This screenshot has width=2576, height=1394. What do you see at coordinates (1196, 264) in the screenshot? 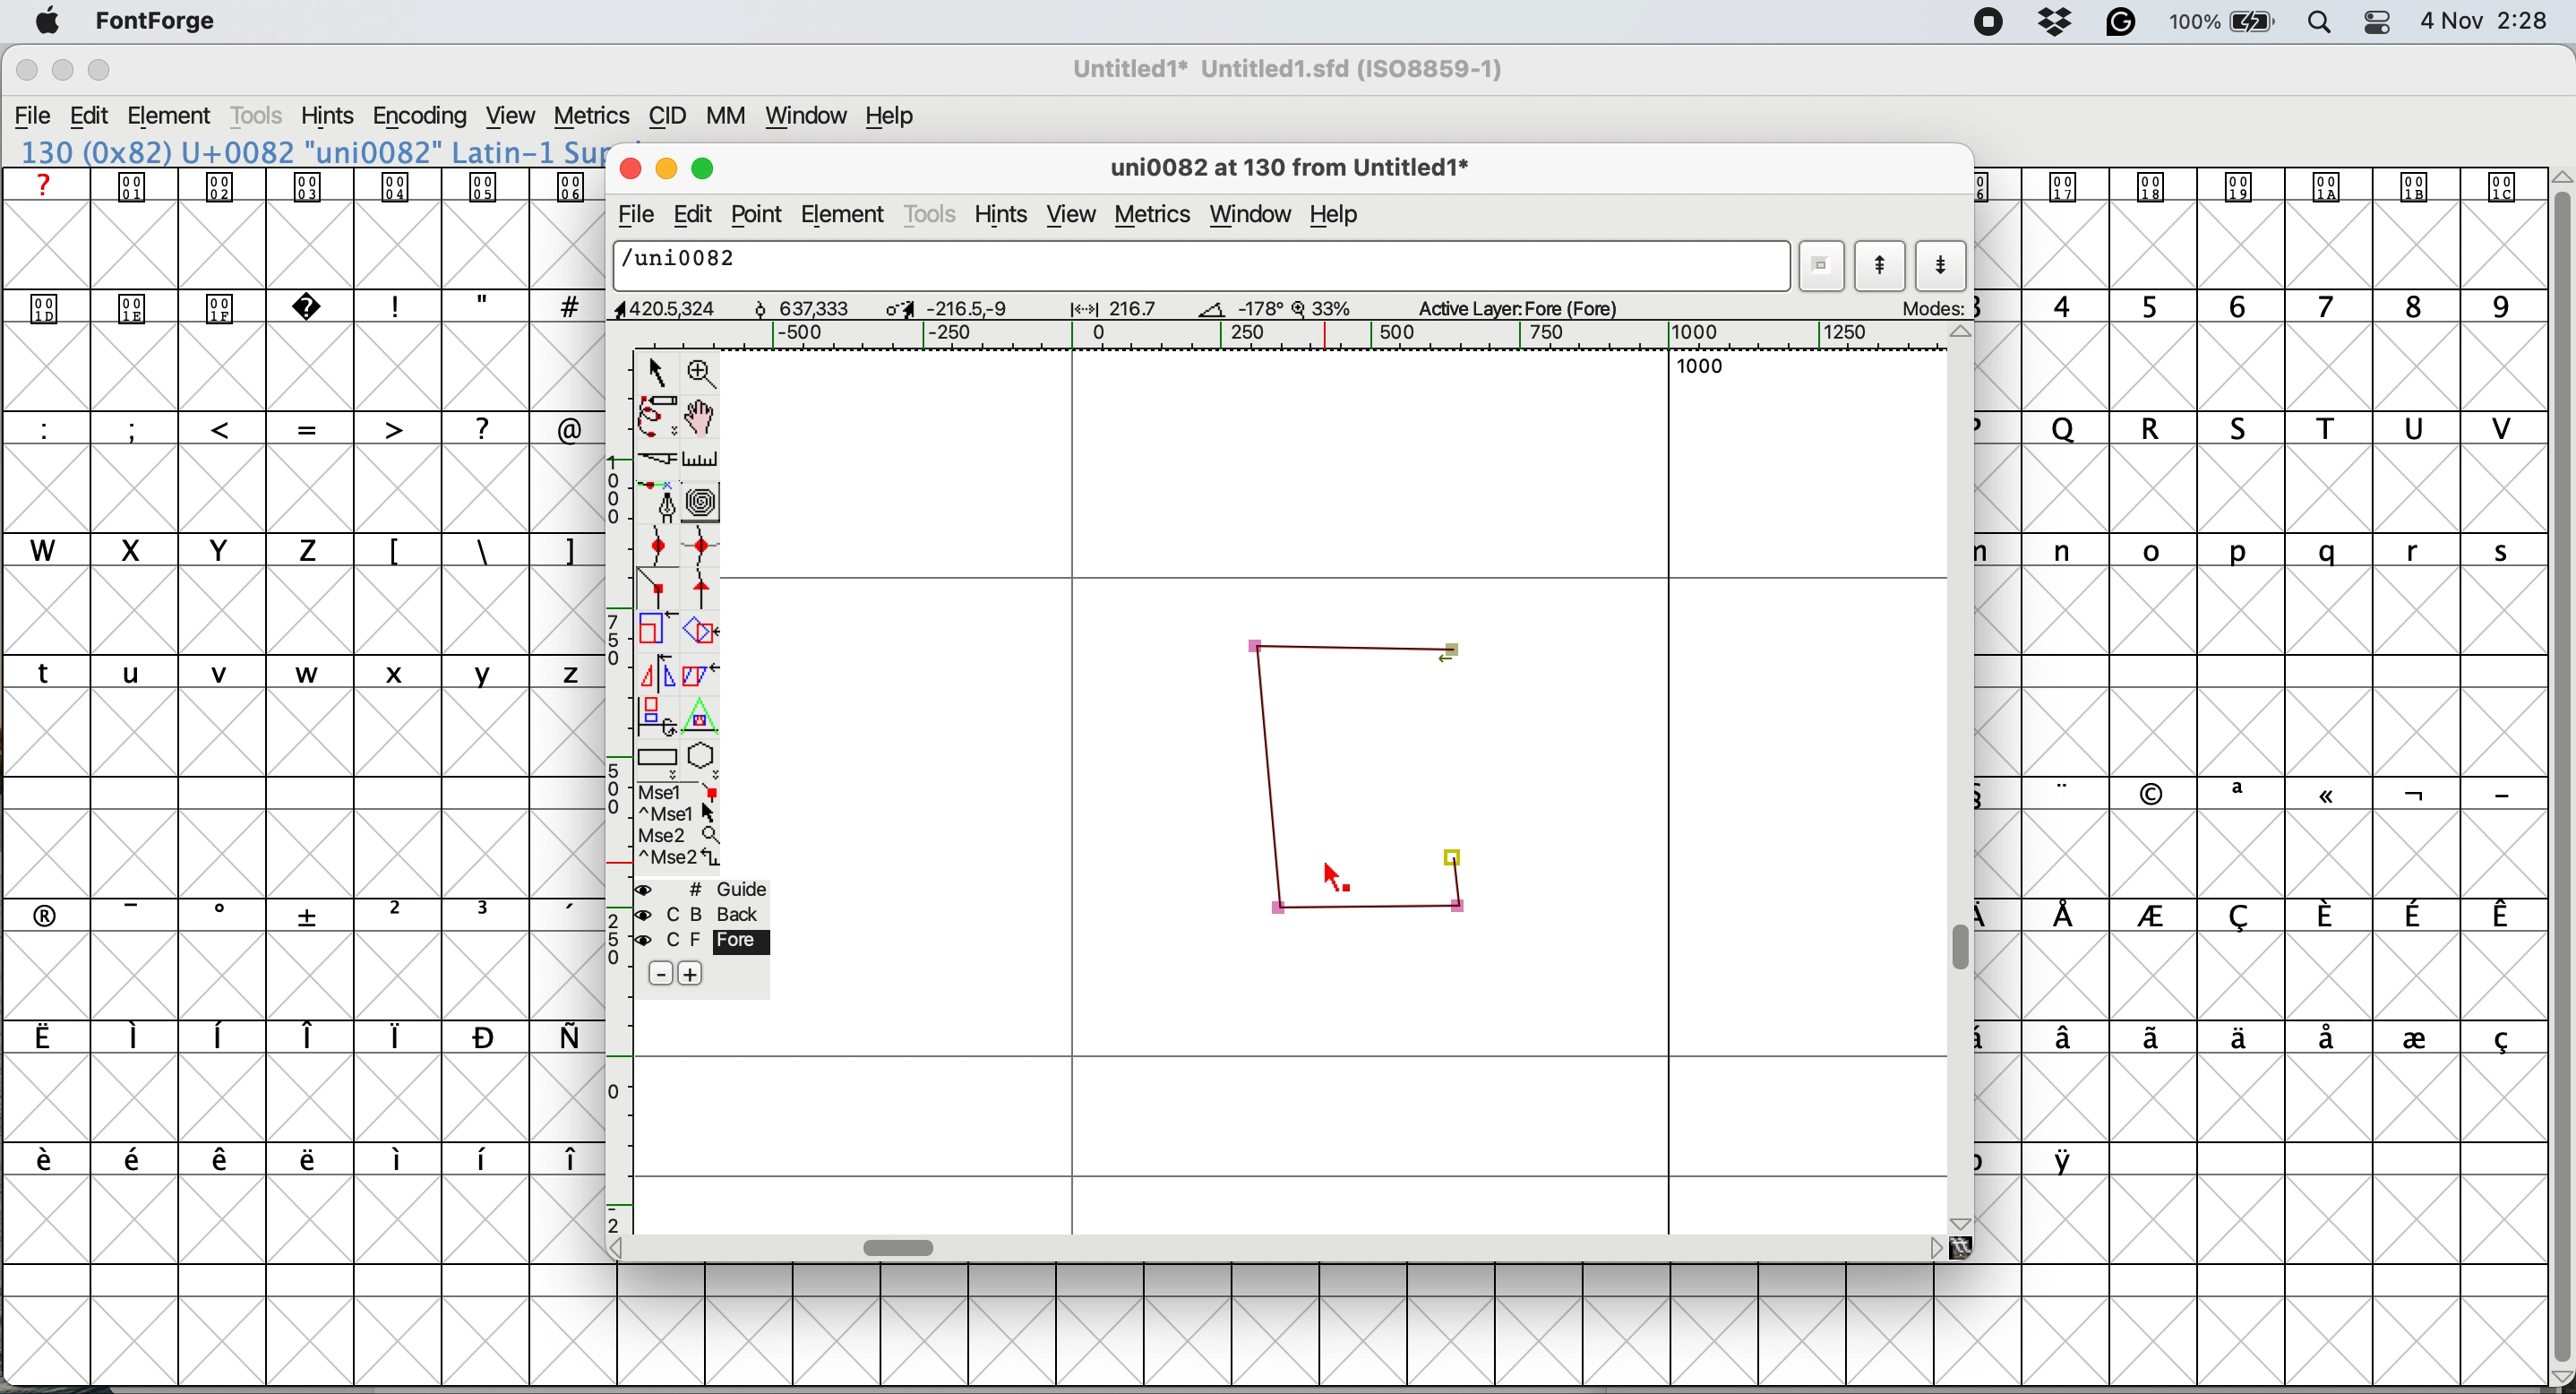
I see `glyph name` at bounding box center [1196, 264].